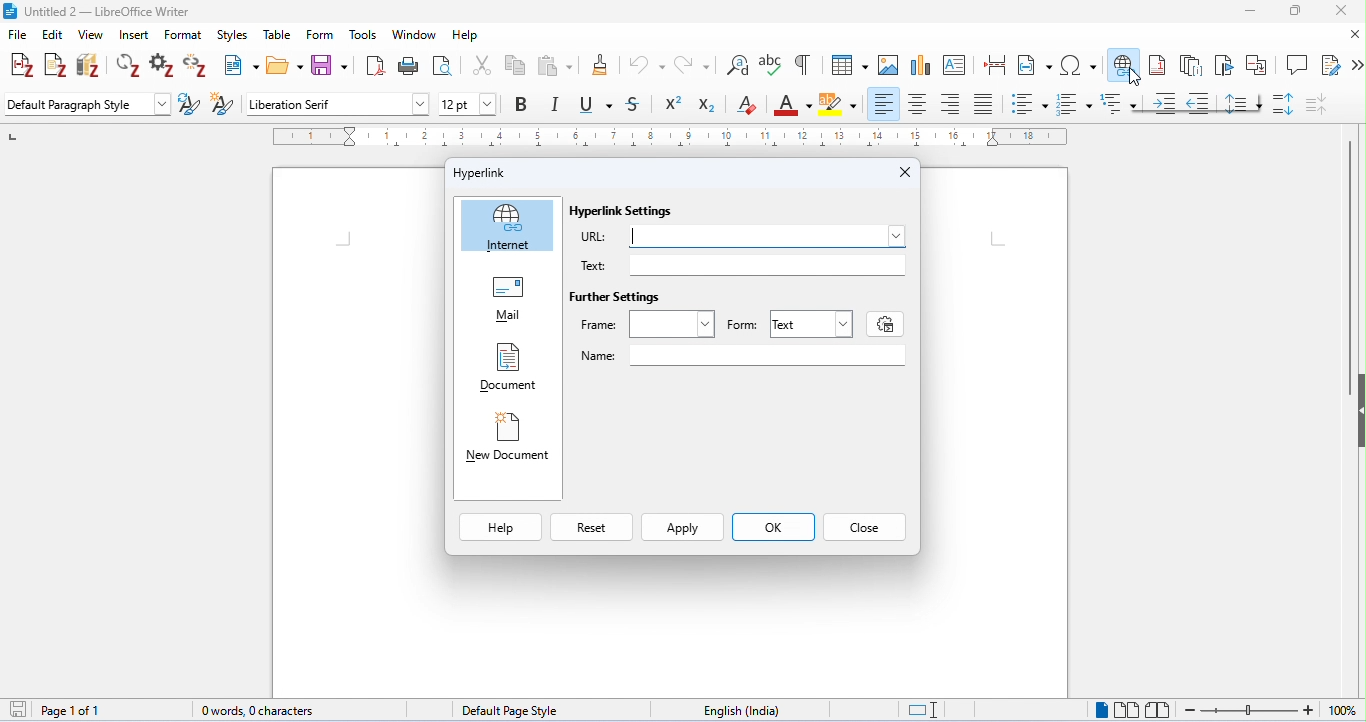  I want to click on insert field, so click(1036, 64).